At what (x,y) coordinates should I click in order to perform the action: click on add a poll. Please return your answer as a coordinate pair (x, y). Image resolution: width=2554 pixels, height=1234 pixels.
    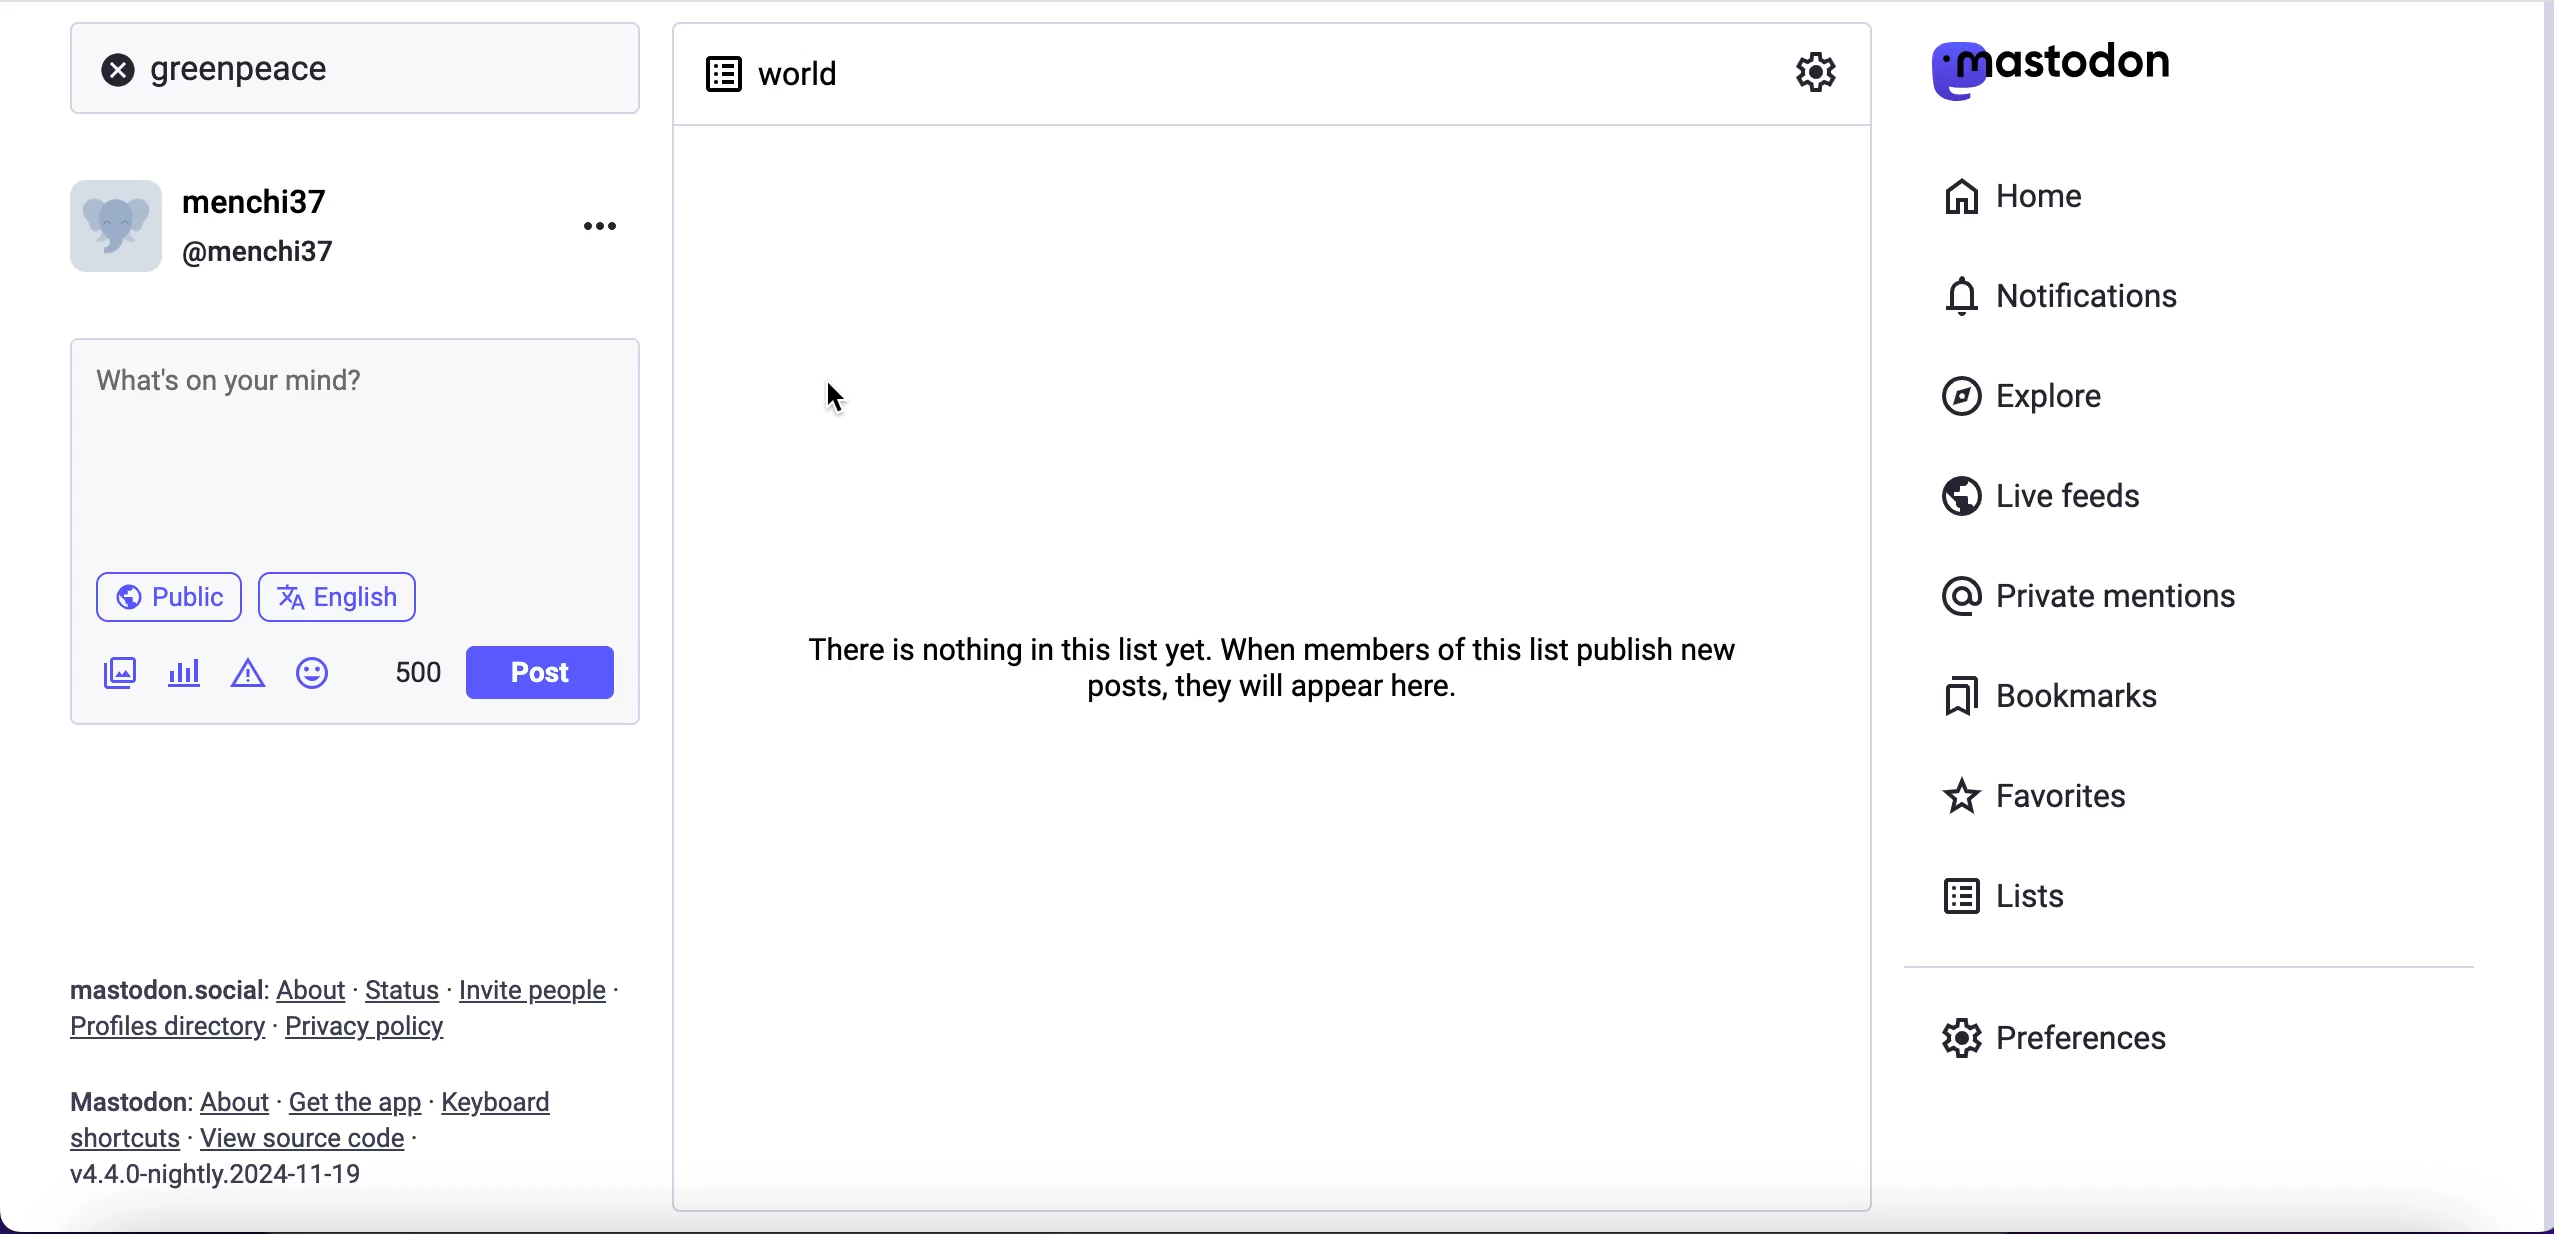
    Looking at the image, I should click on (182, 680).